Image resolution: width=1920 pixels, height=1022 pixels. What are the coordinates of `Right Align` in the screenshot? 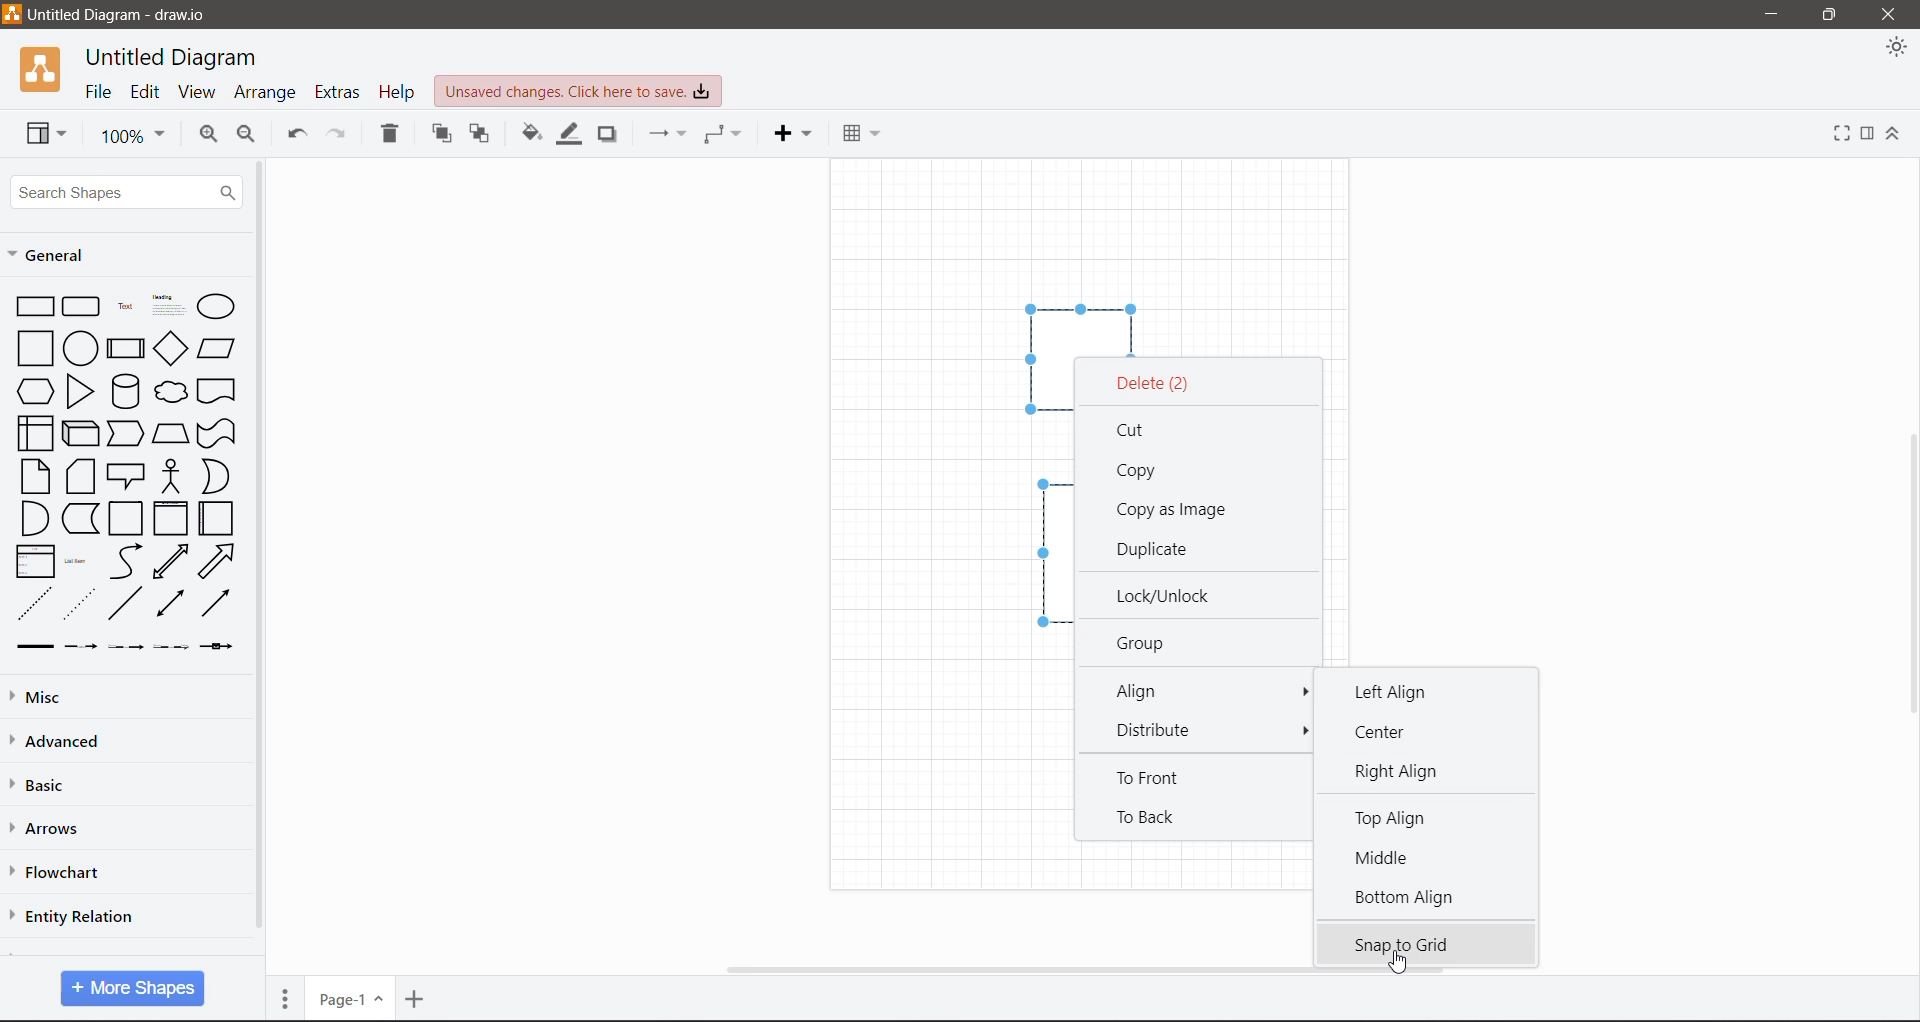 It's located at (1405, 772).